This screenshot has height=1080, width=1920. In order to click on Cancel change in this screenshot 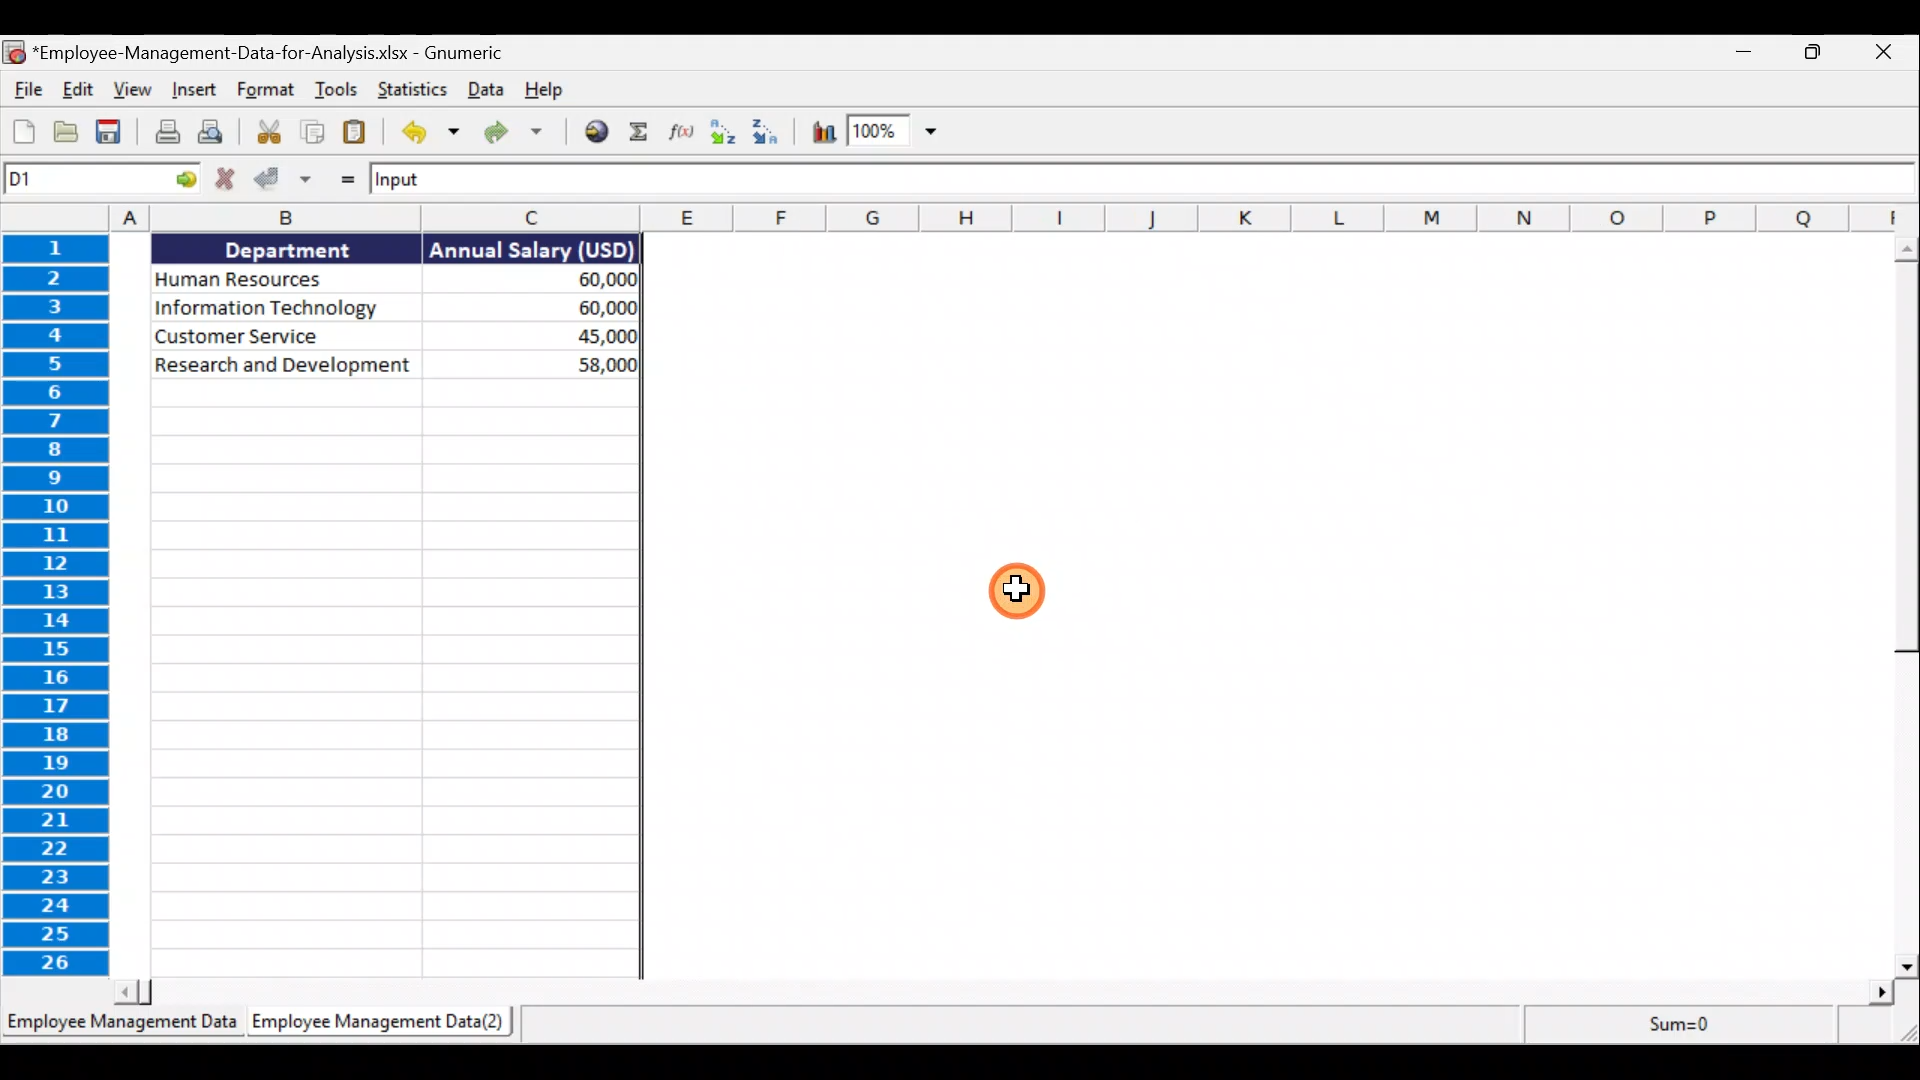, I will do `click(229, 177)`.